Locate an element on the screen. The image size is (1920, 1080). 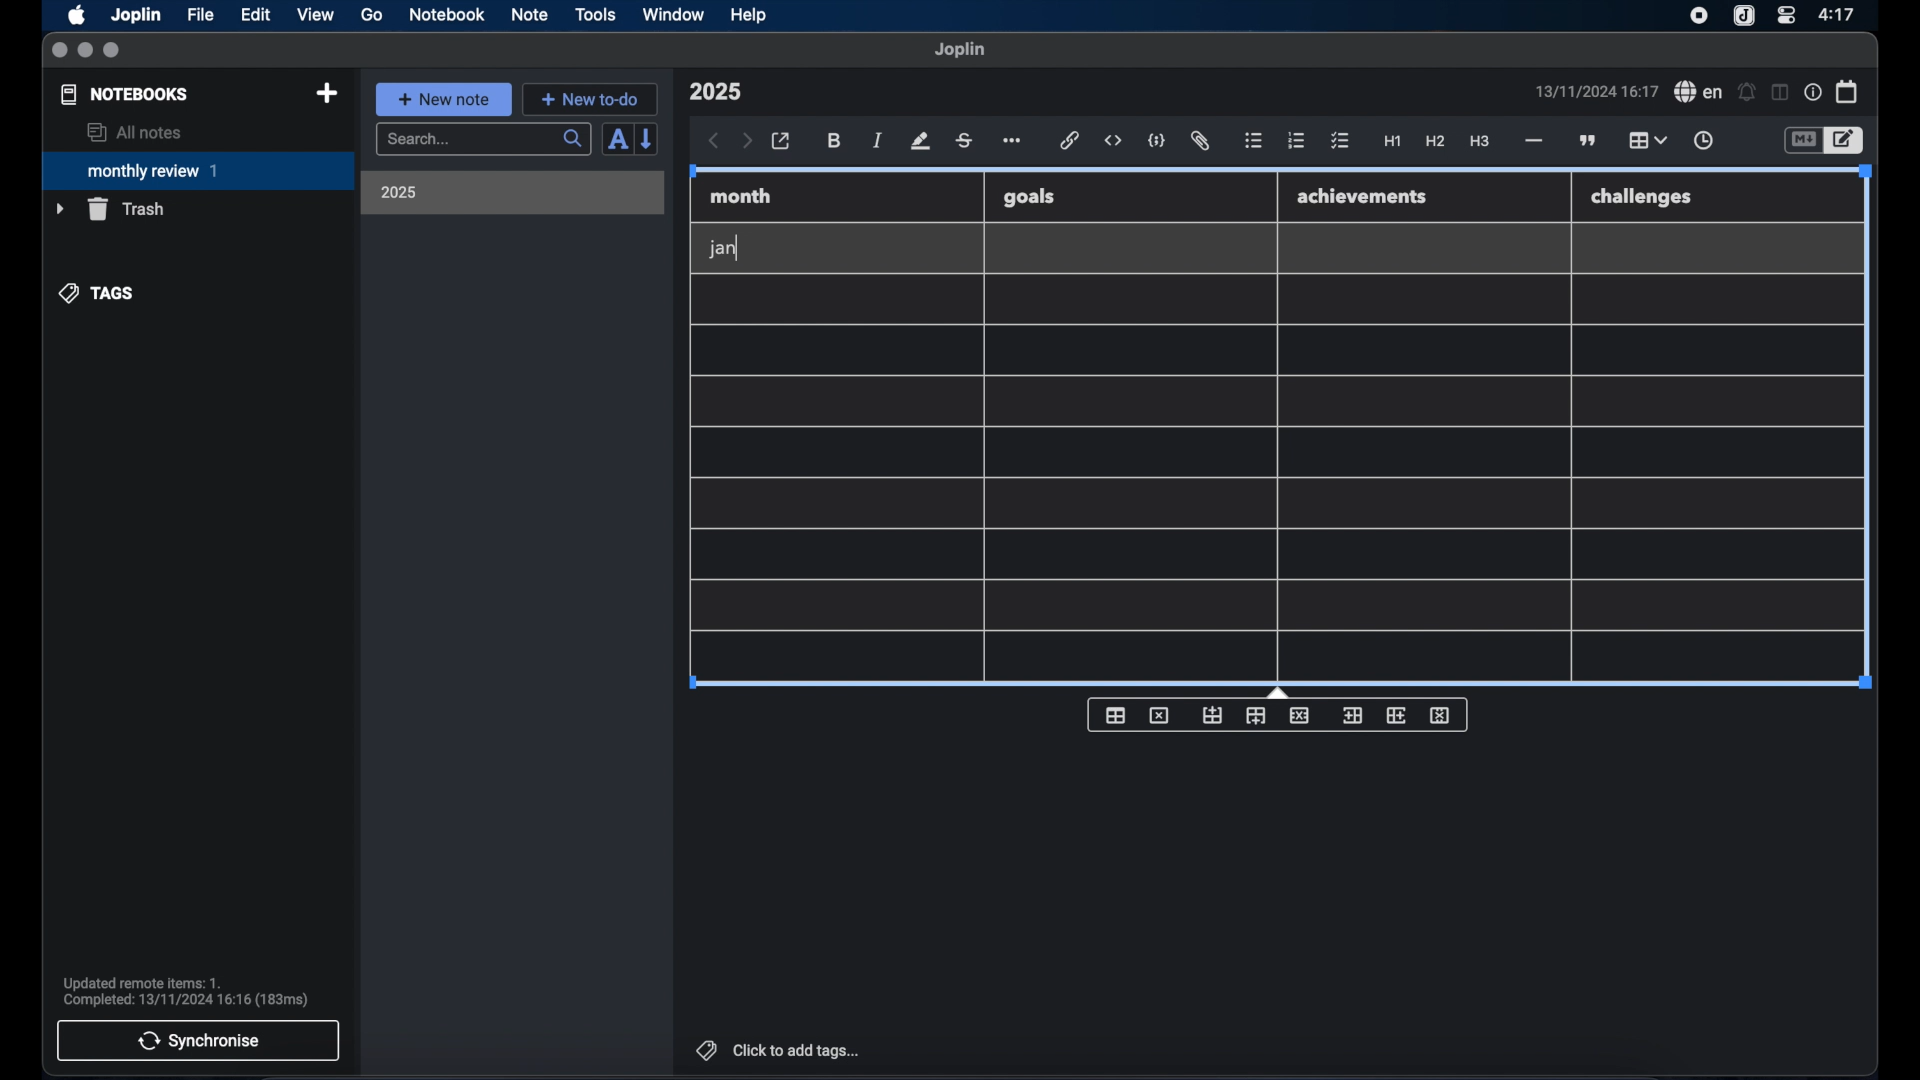
delete column is located at coordinates (1441, 716).